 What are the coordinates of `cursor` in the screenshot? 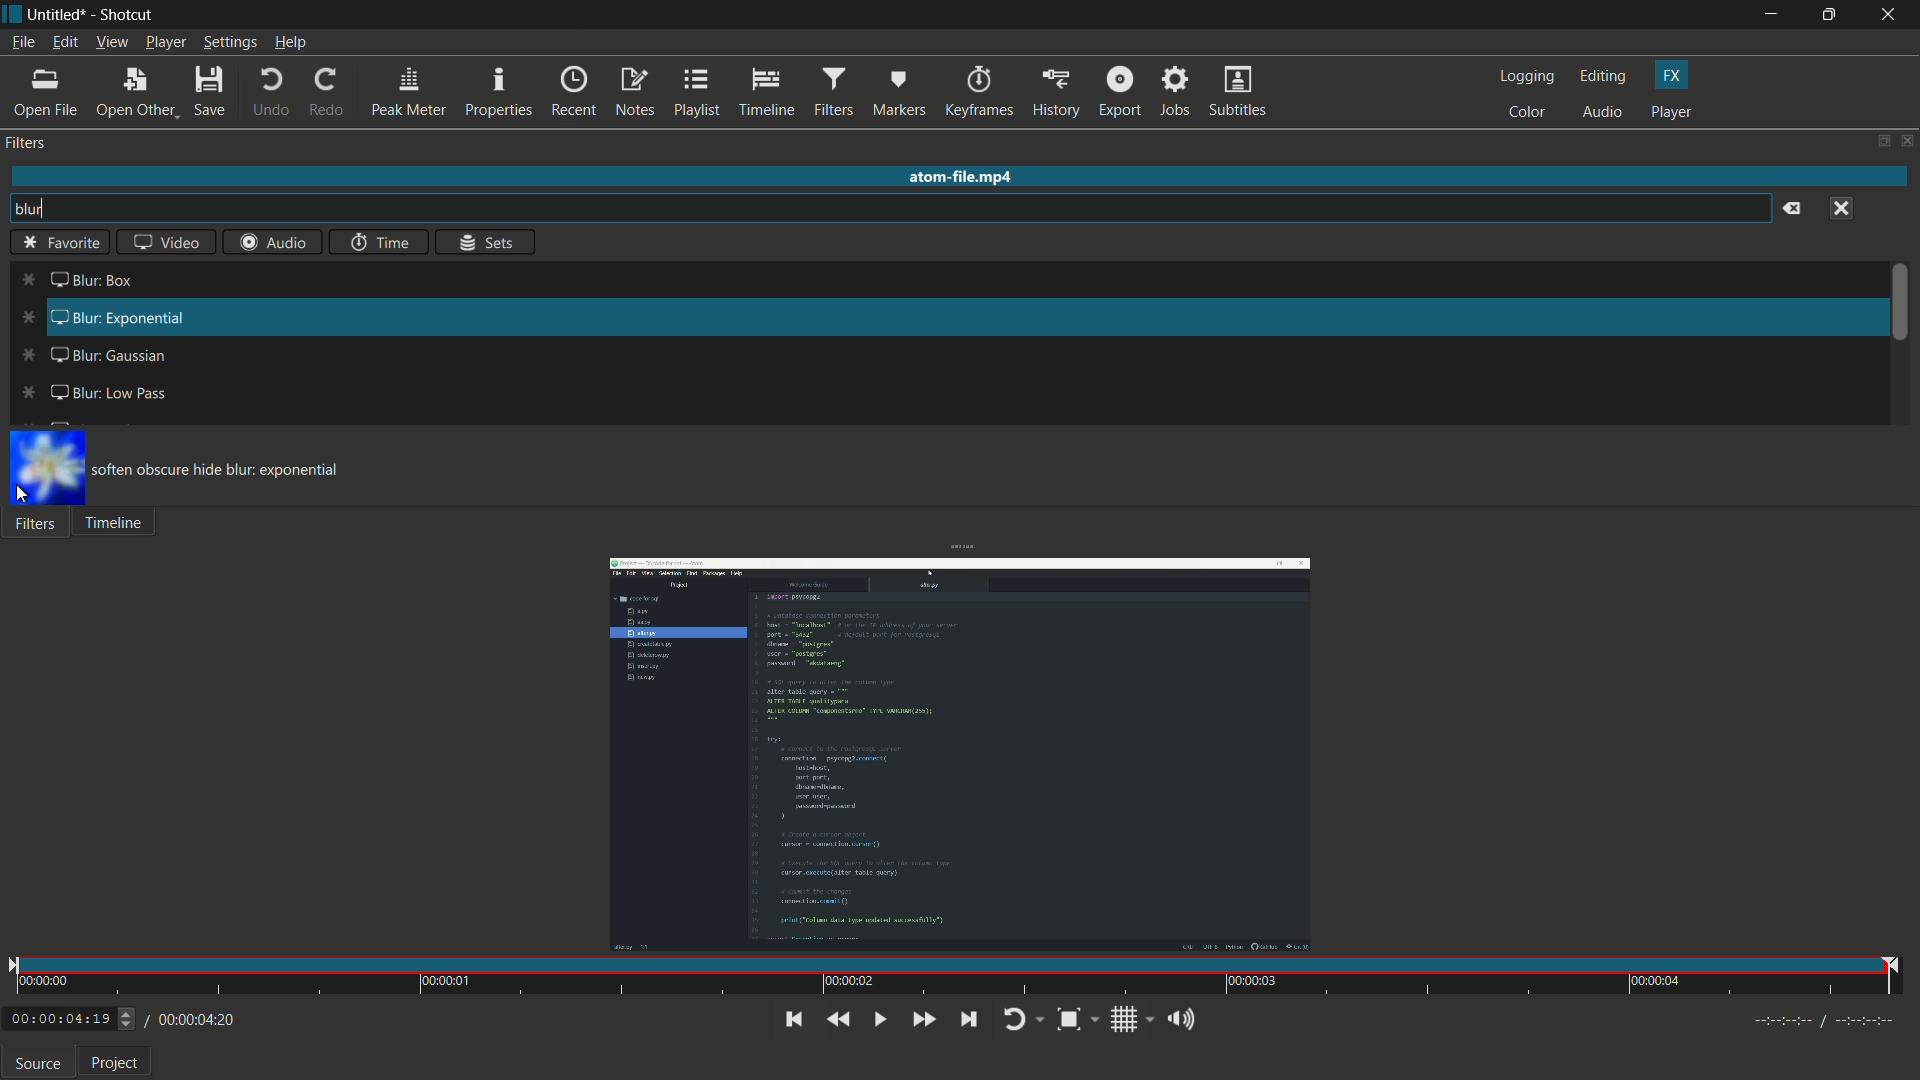 It's located at (23, 495).